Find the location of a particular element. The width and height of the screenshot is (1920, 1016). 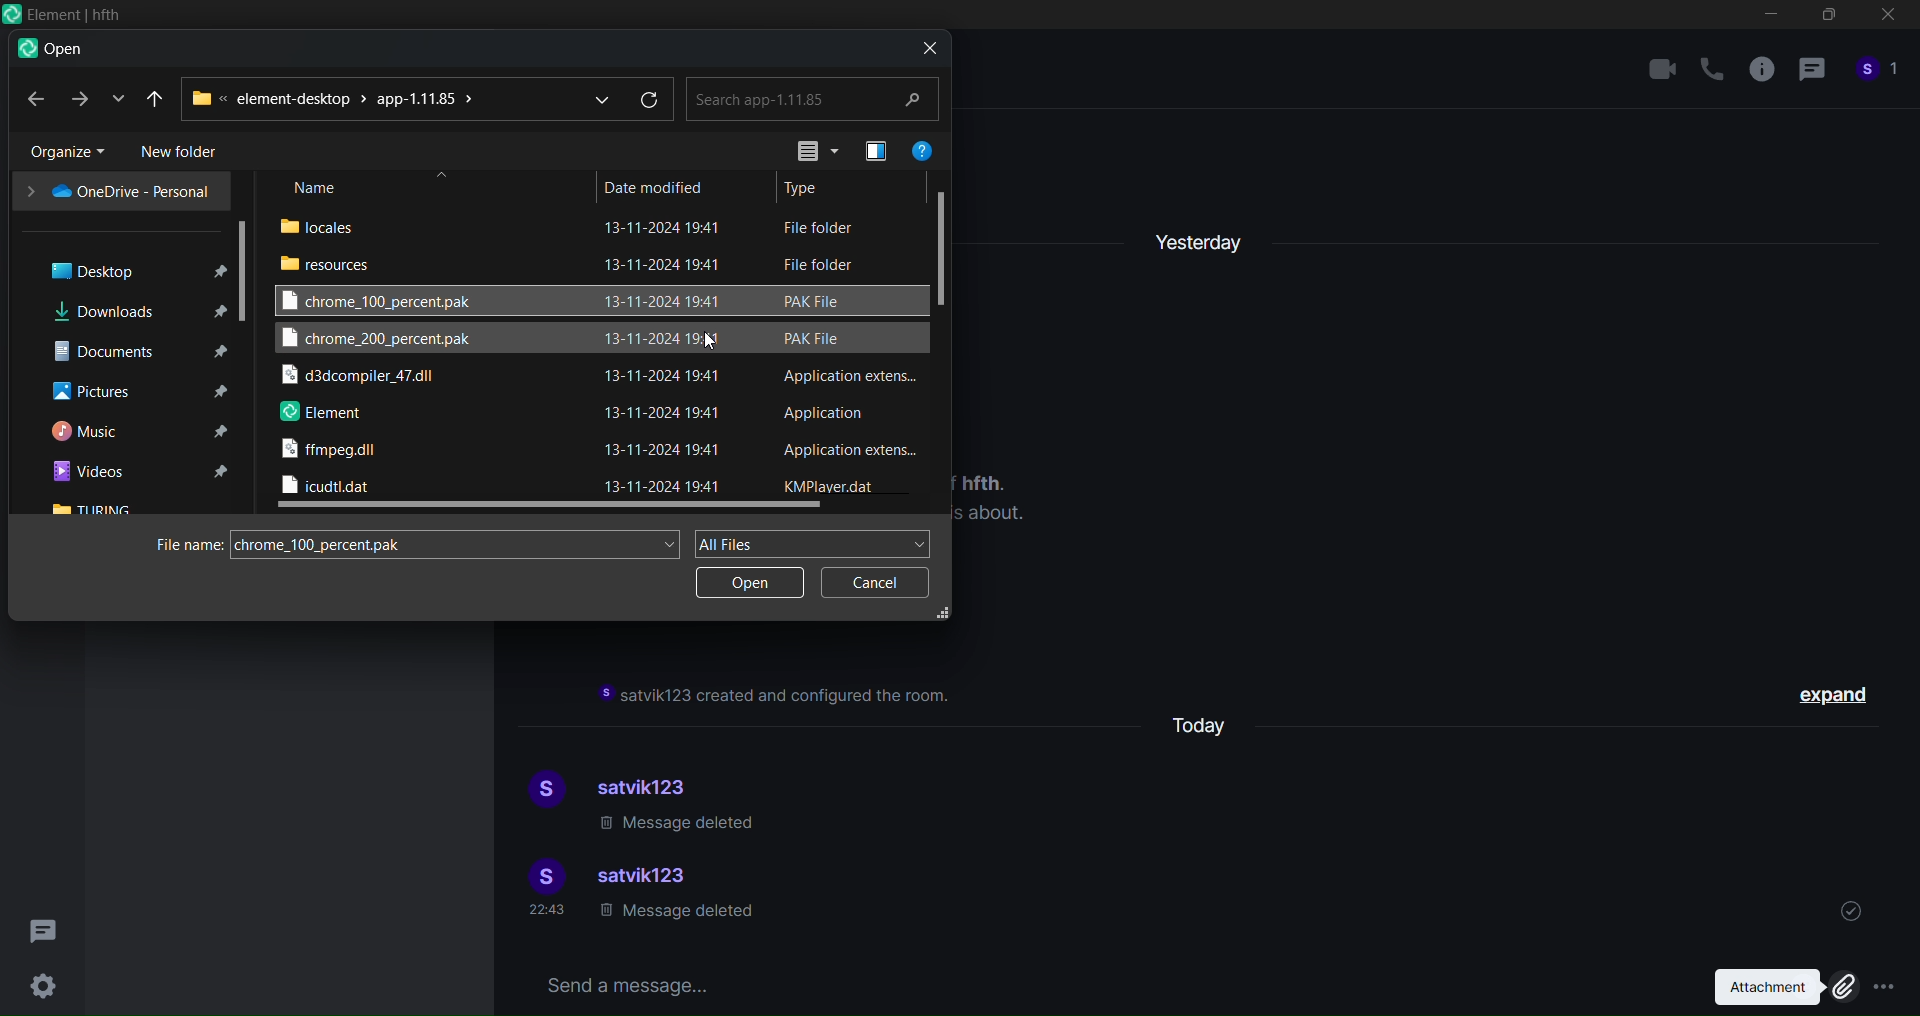

Icon is located at coordinates (62, 15).